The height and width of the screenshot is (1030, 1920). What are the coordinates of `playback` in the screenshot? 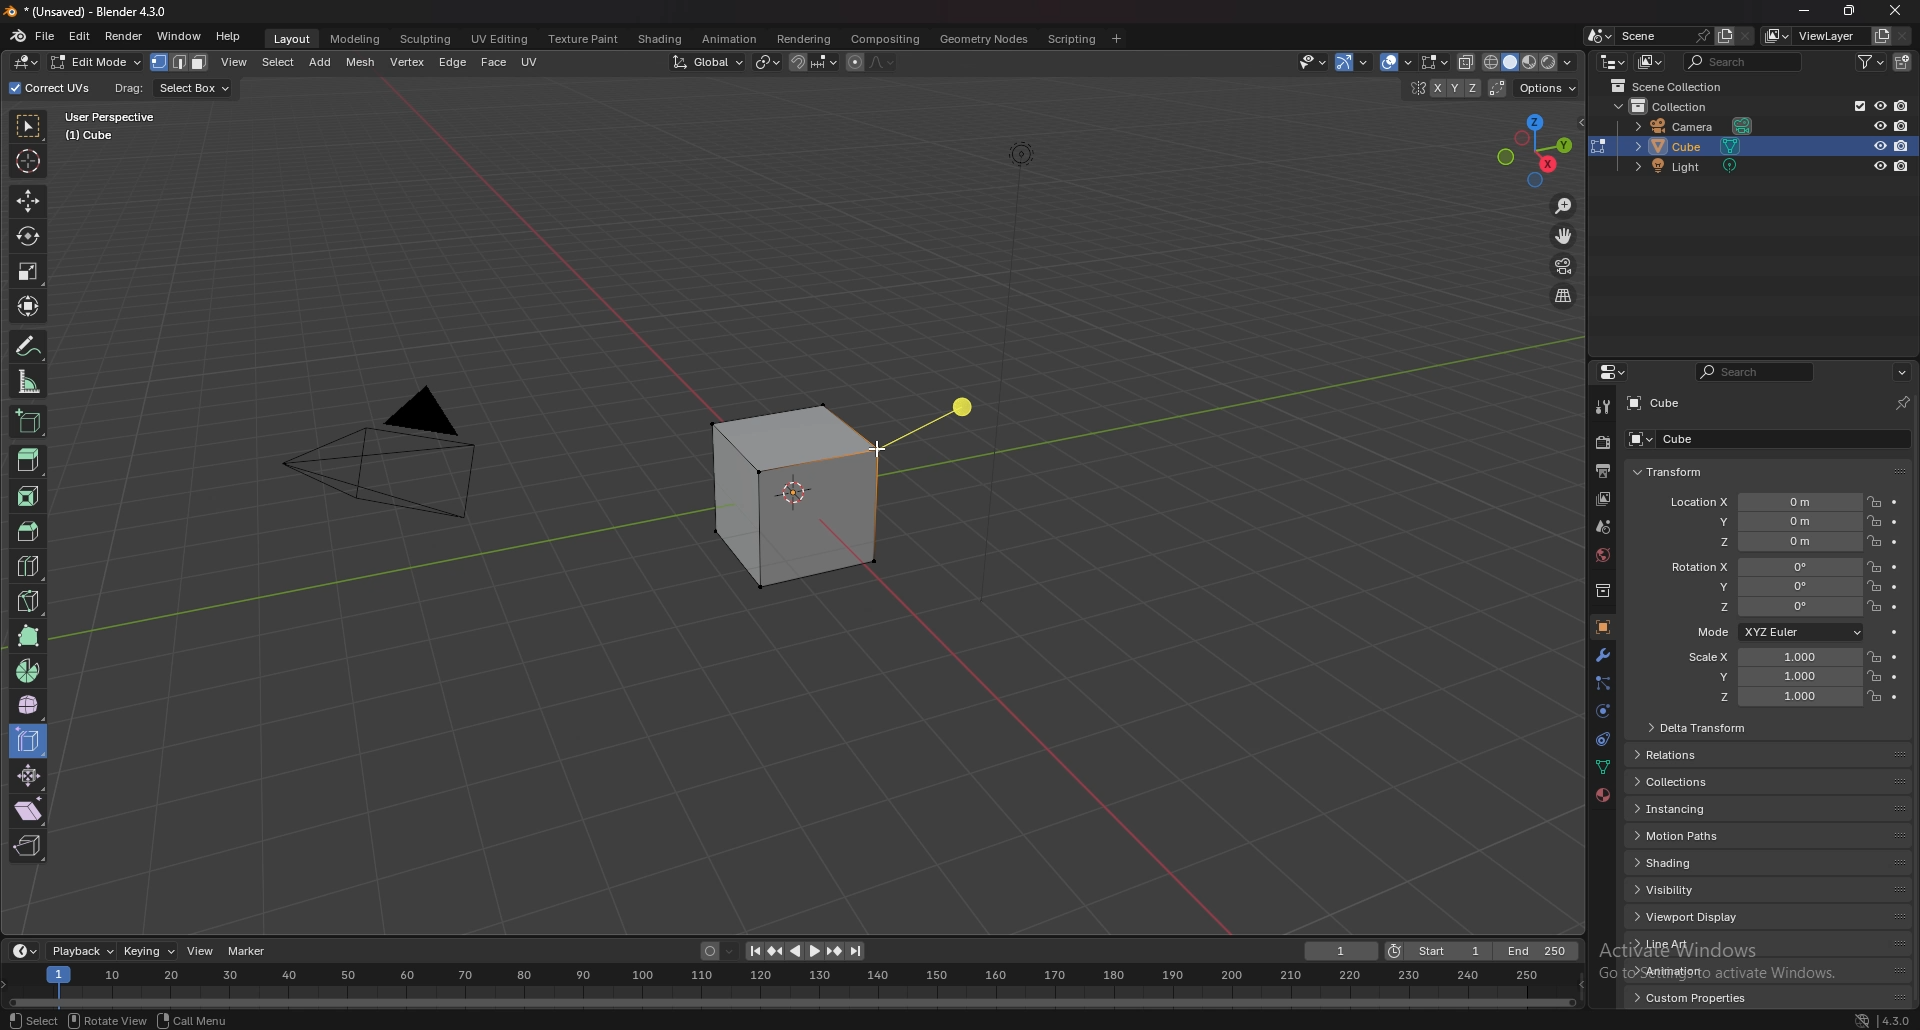 It's located at (84, 951).